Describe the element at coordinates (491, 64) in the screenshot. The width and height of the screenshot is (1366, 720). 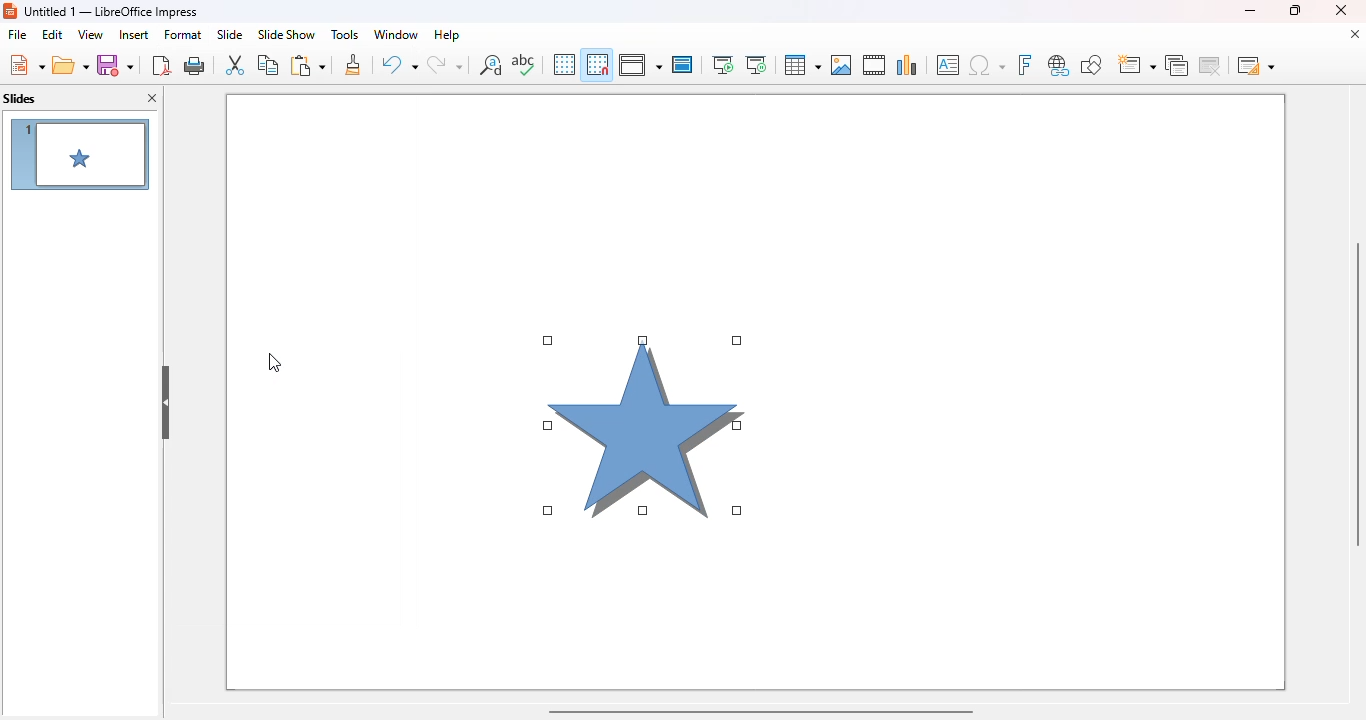
I see `find and replace` at that location.